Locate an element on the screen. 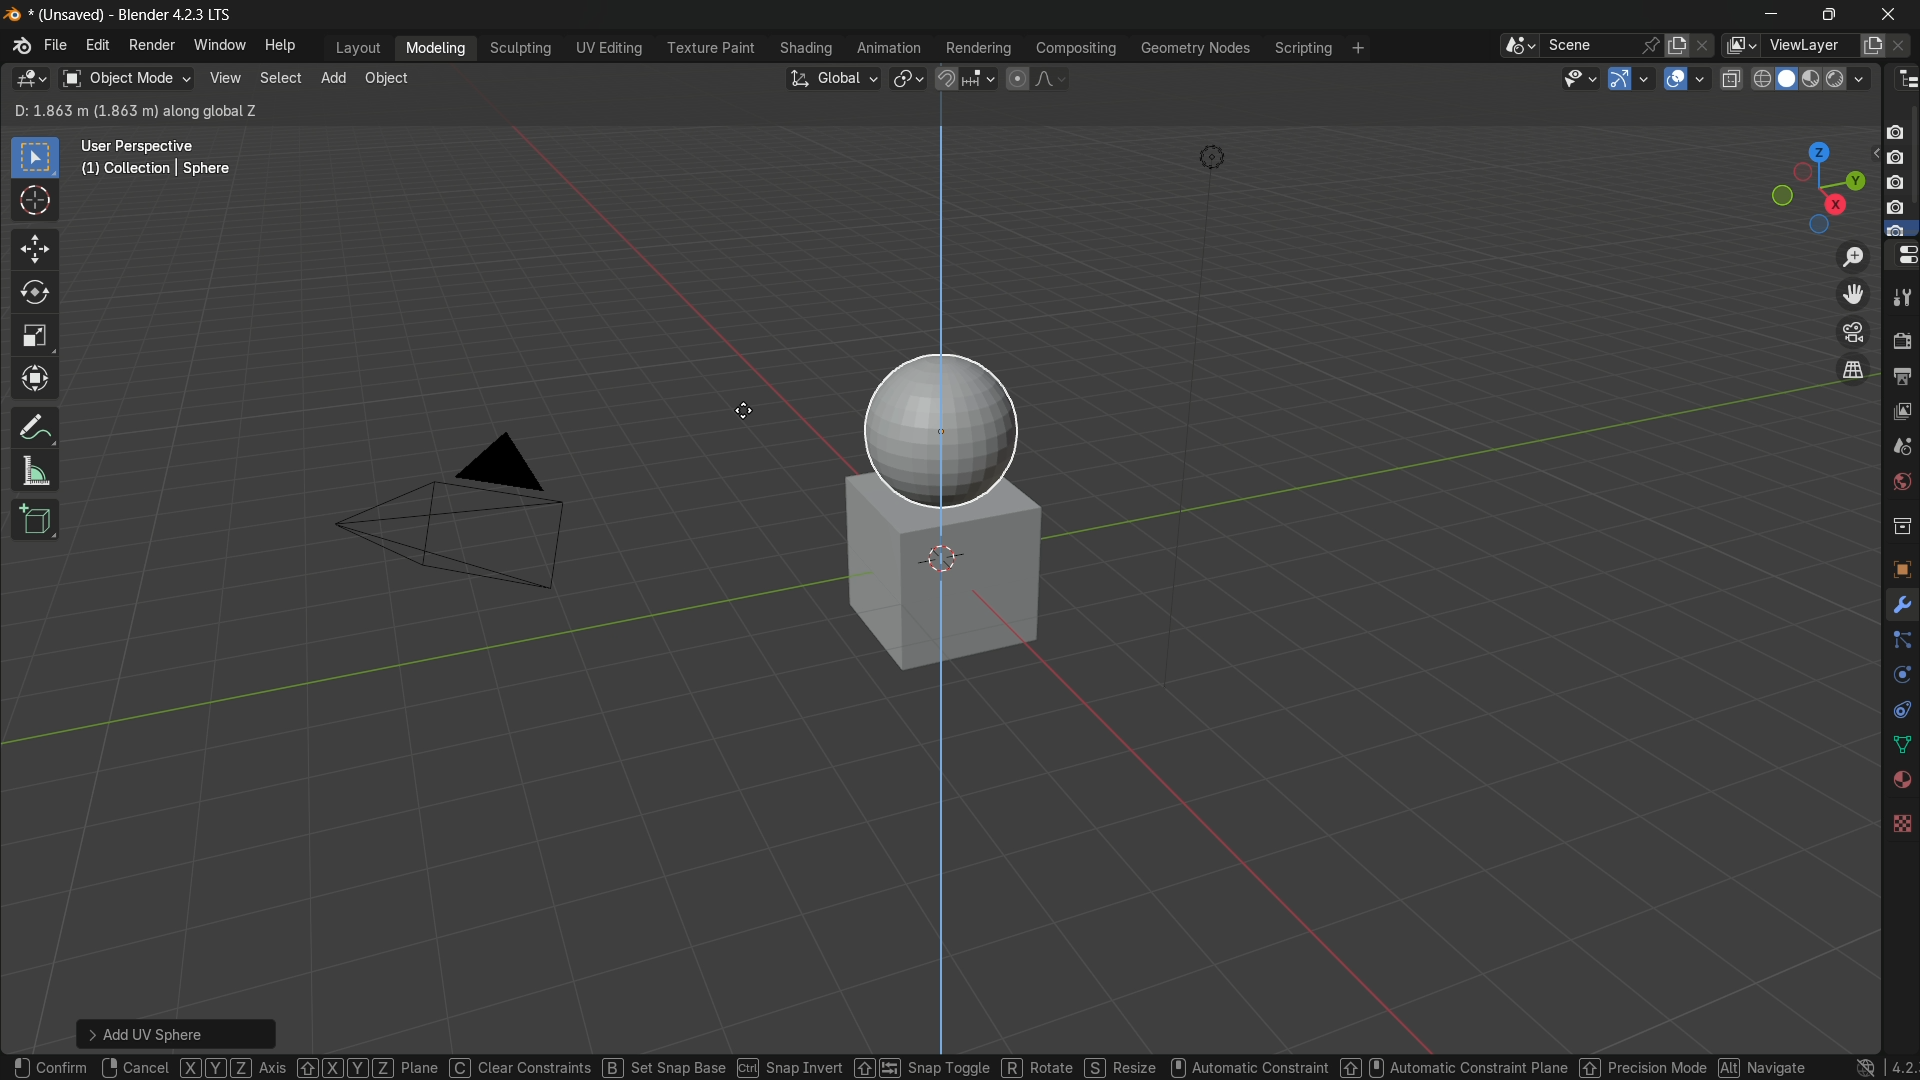 The width and height of the screenshot is (1920, 1080). rotate is located at coordinates (38, 297).